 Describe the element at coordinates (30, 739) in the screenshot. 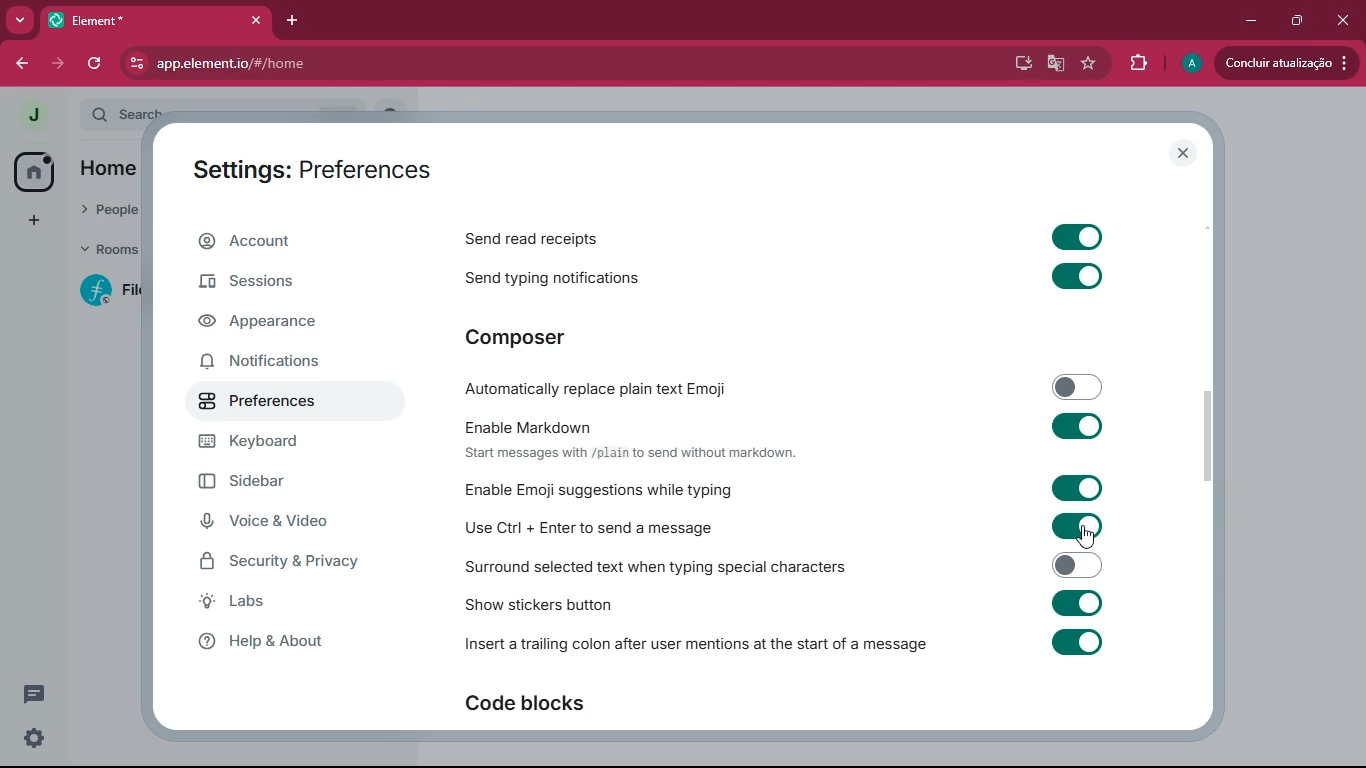

I see `settings` at that location.